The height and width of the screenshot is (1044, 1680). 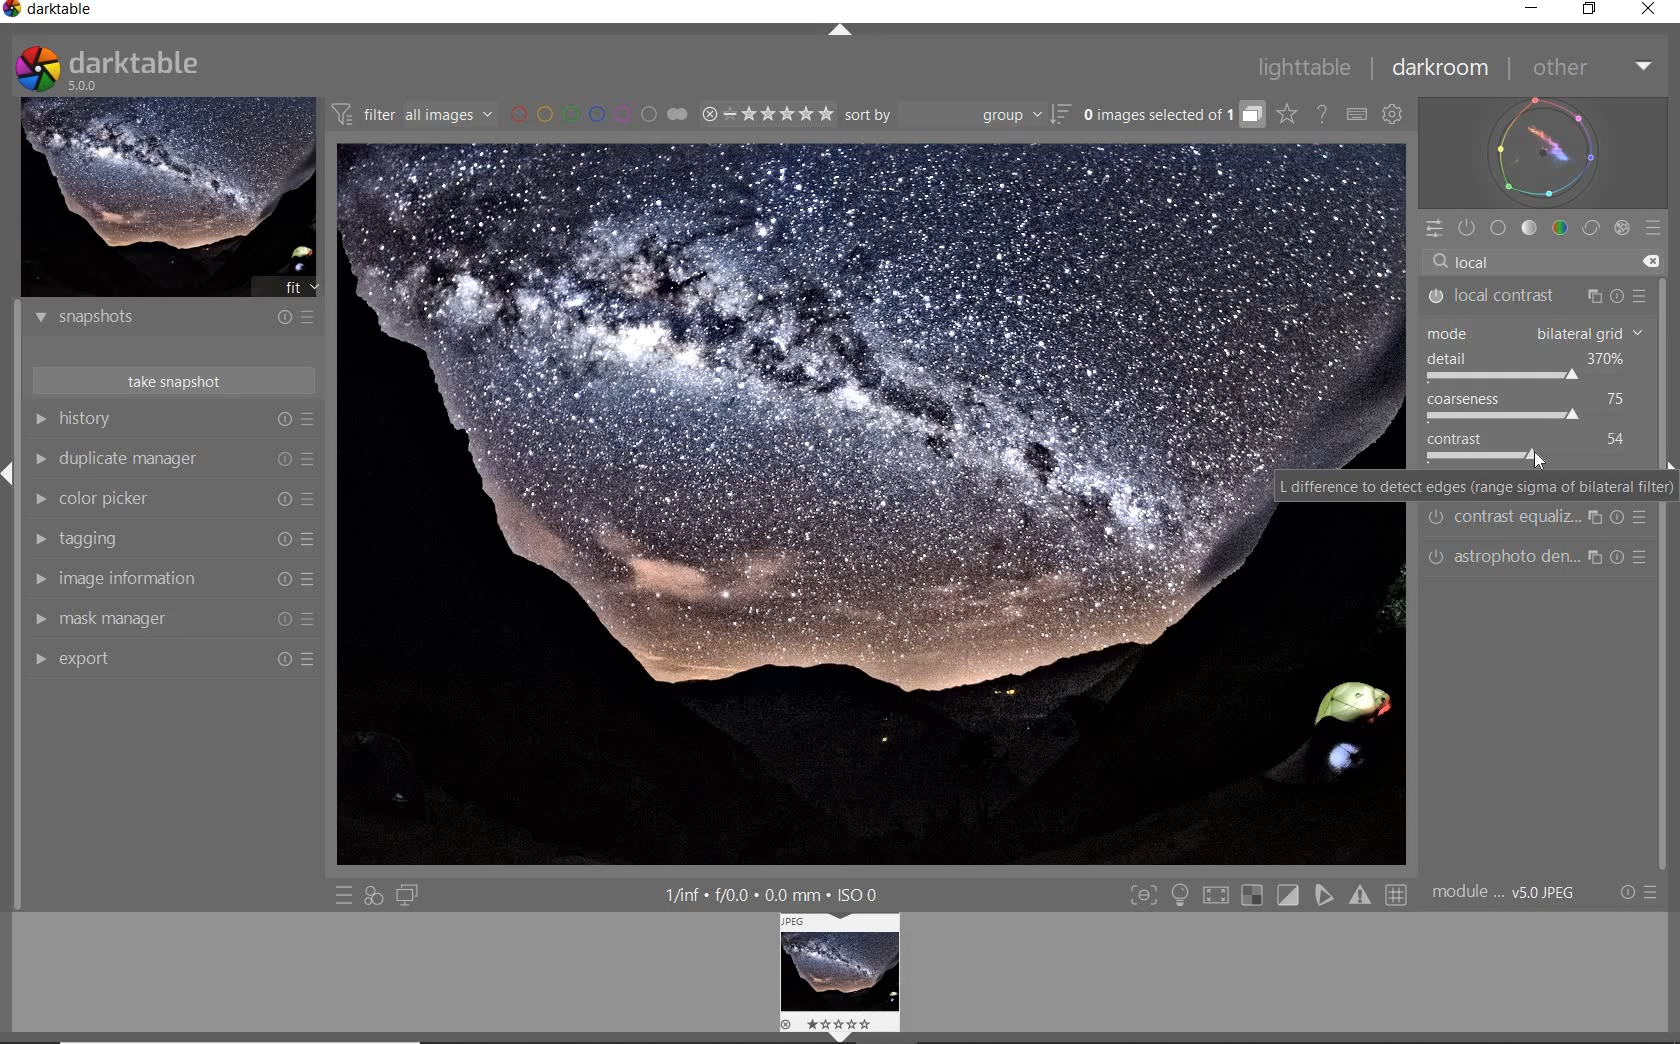 I want to click on WAVEFORM, so click(x=1544, y=151).